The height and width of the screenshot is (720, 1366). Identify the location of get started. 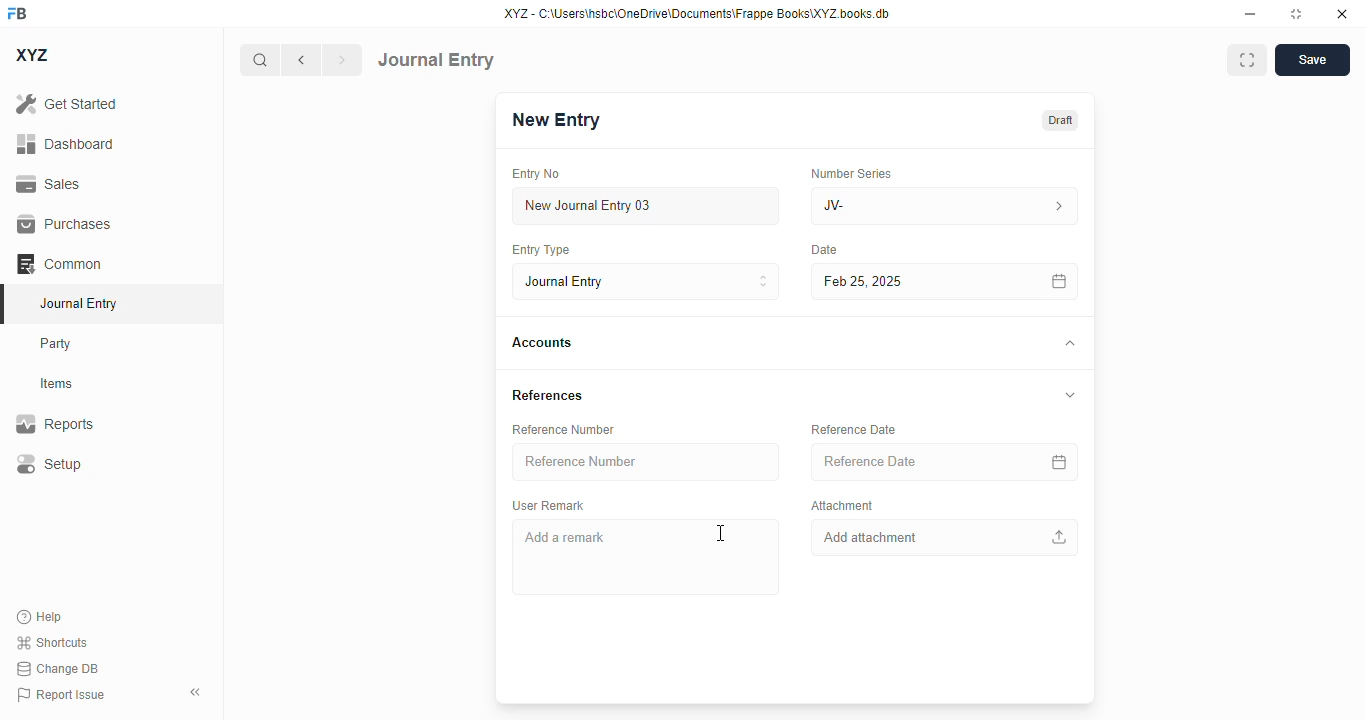
(66, 103).